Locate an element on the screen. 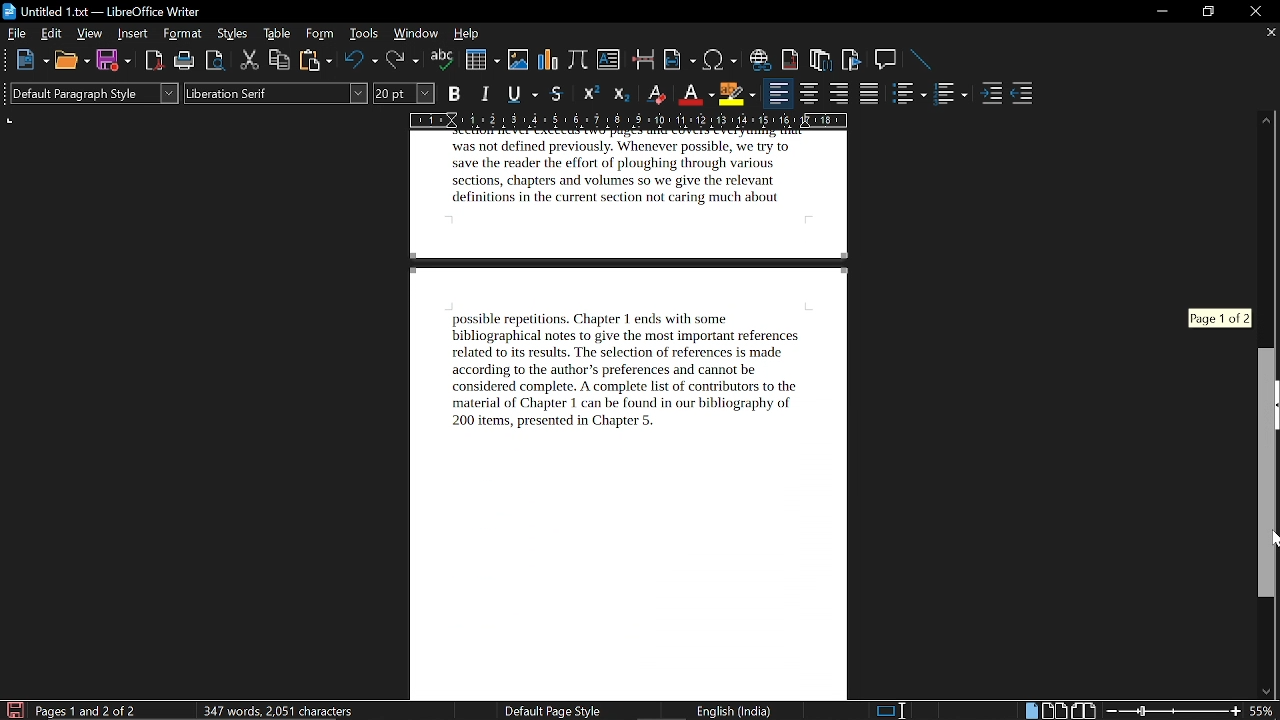  restore down is located at coordinates (1206, 12).